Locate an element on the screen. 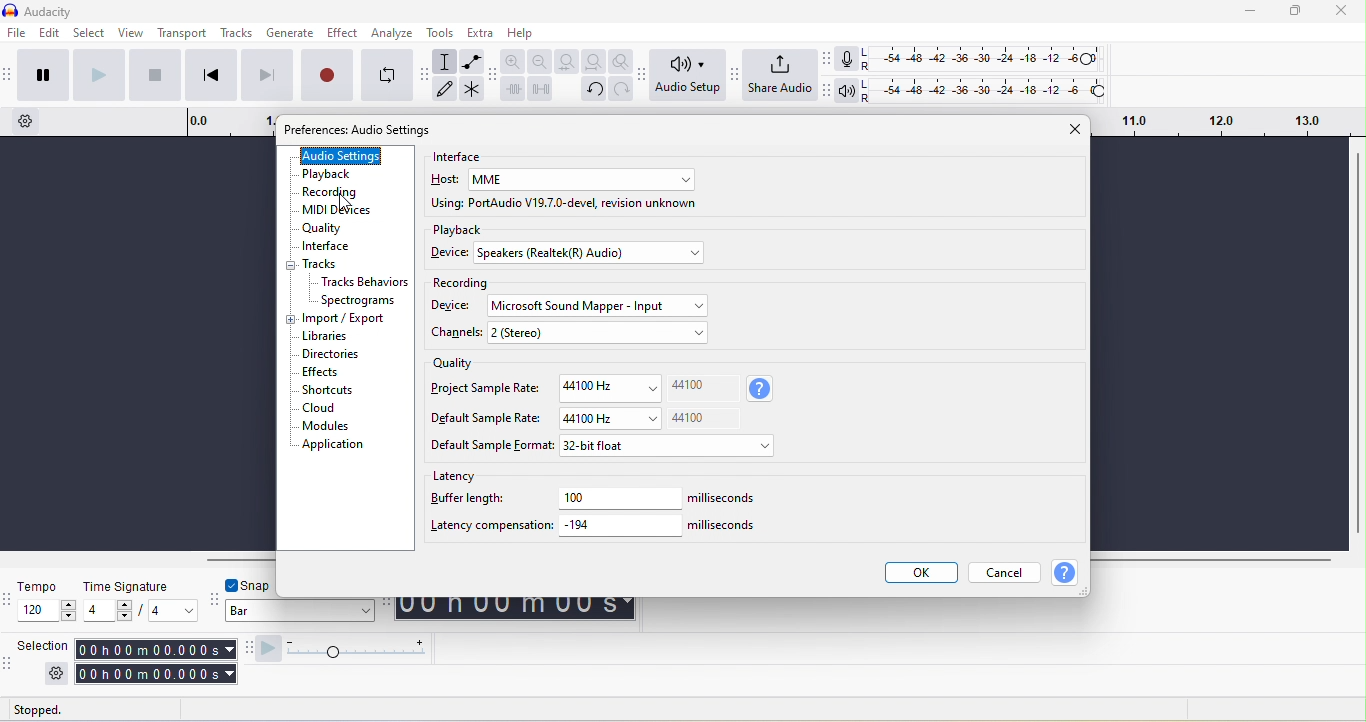 The width and height of the screenshot is (1366, 722). audacity time signature toolbar is located at coordinates (9, 604).